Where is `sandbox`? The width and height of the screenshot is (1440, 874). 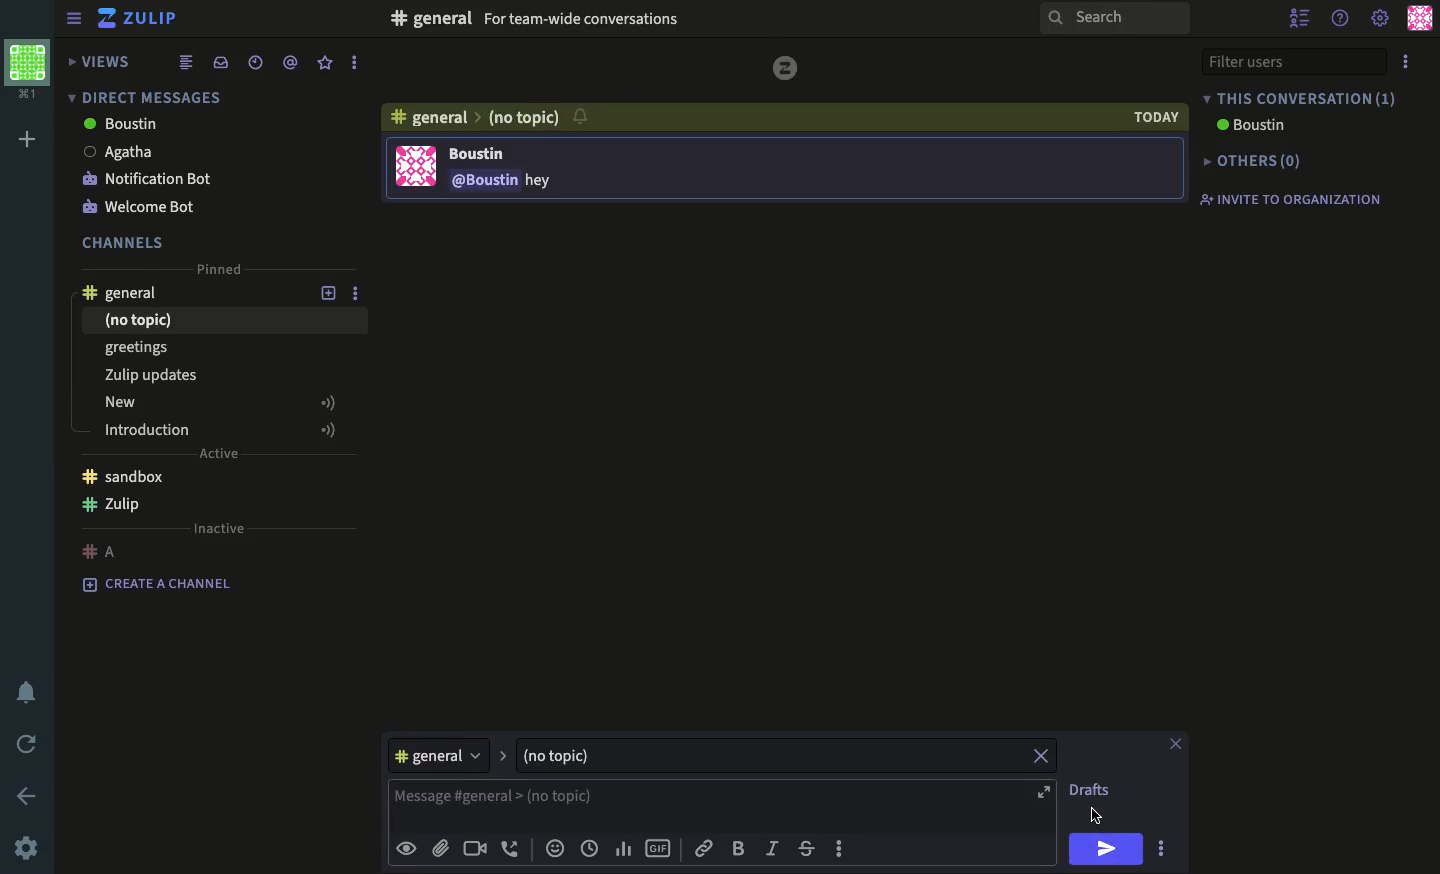
sandbox is located at coordinates (123, 475).